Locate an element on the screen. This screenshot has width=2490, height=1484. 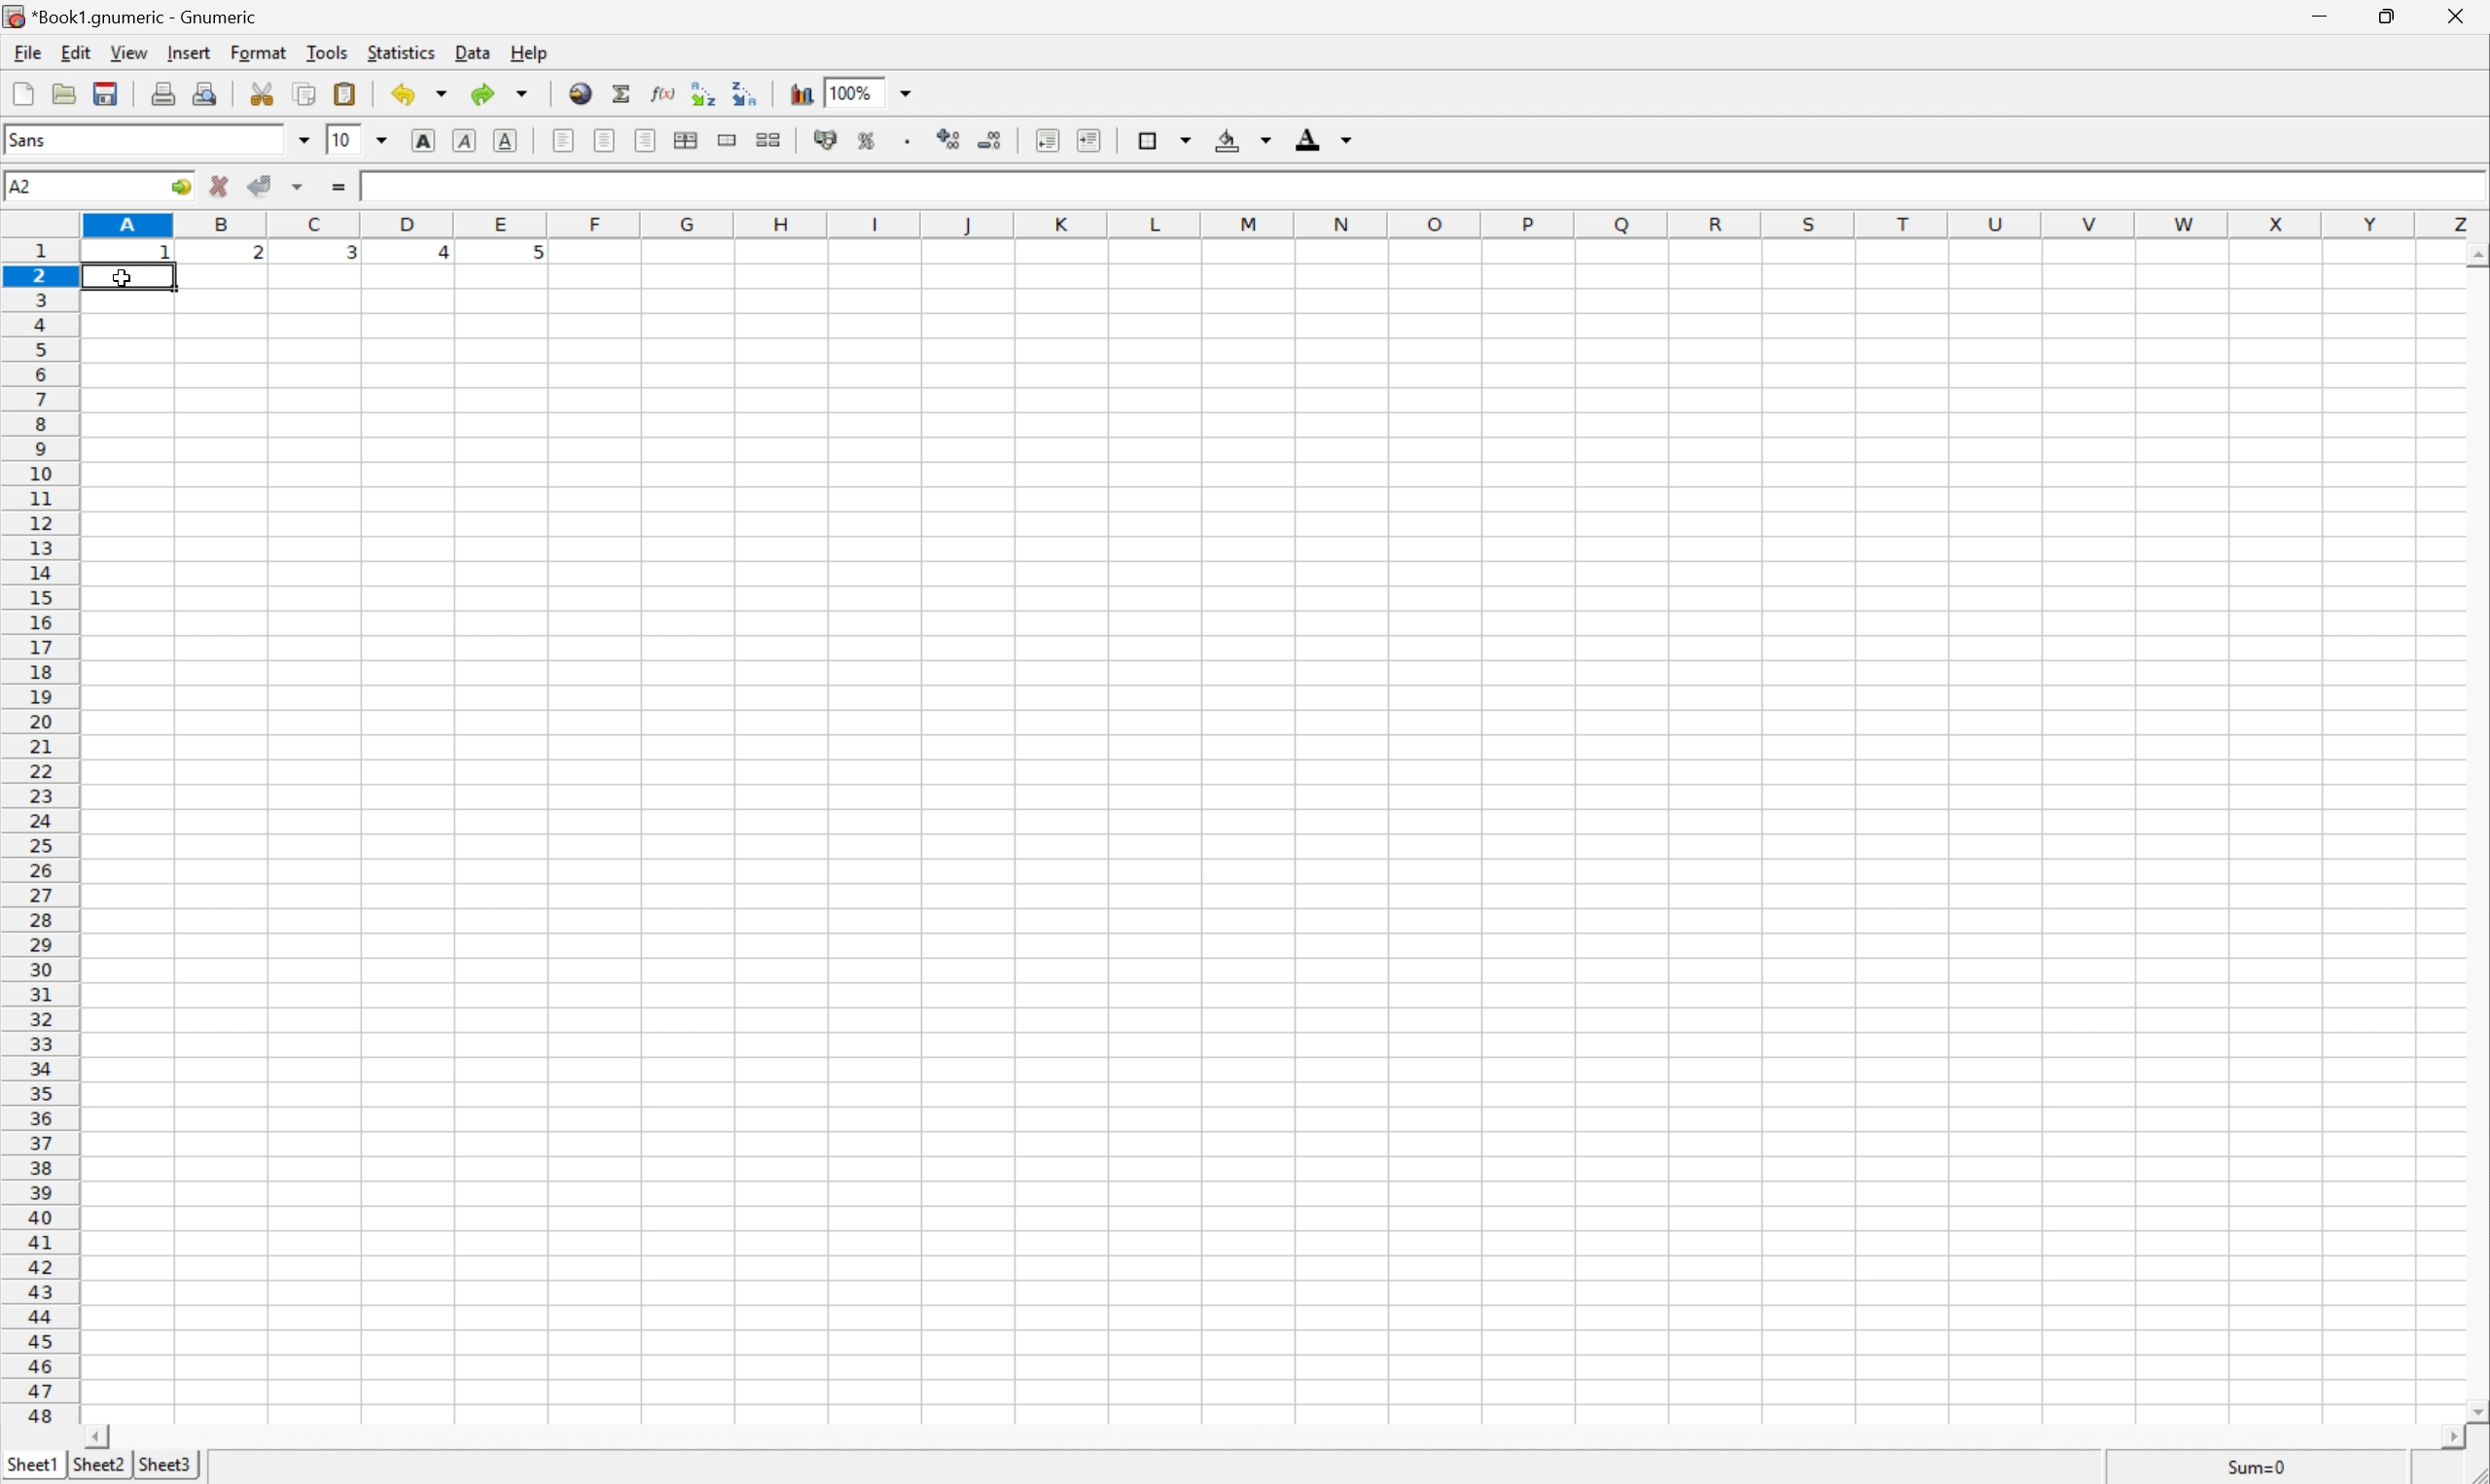
insert chart is located at coordinates (802, 94).